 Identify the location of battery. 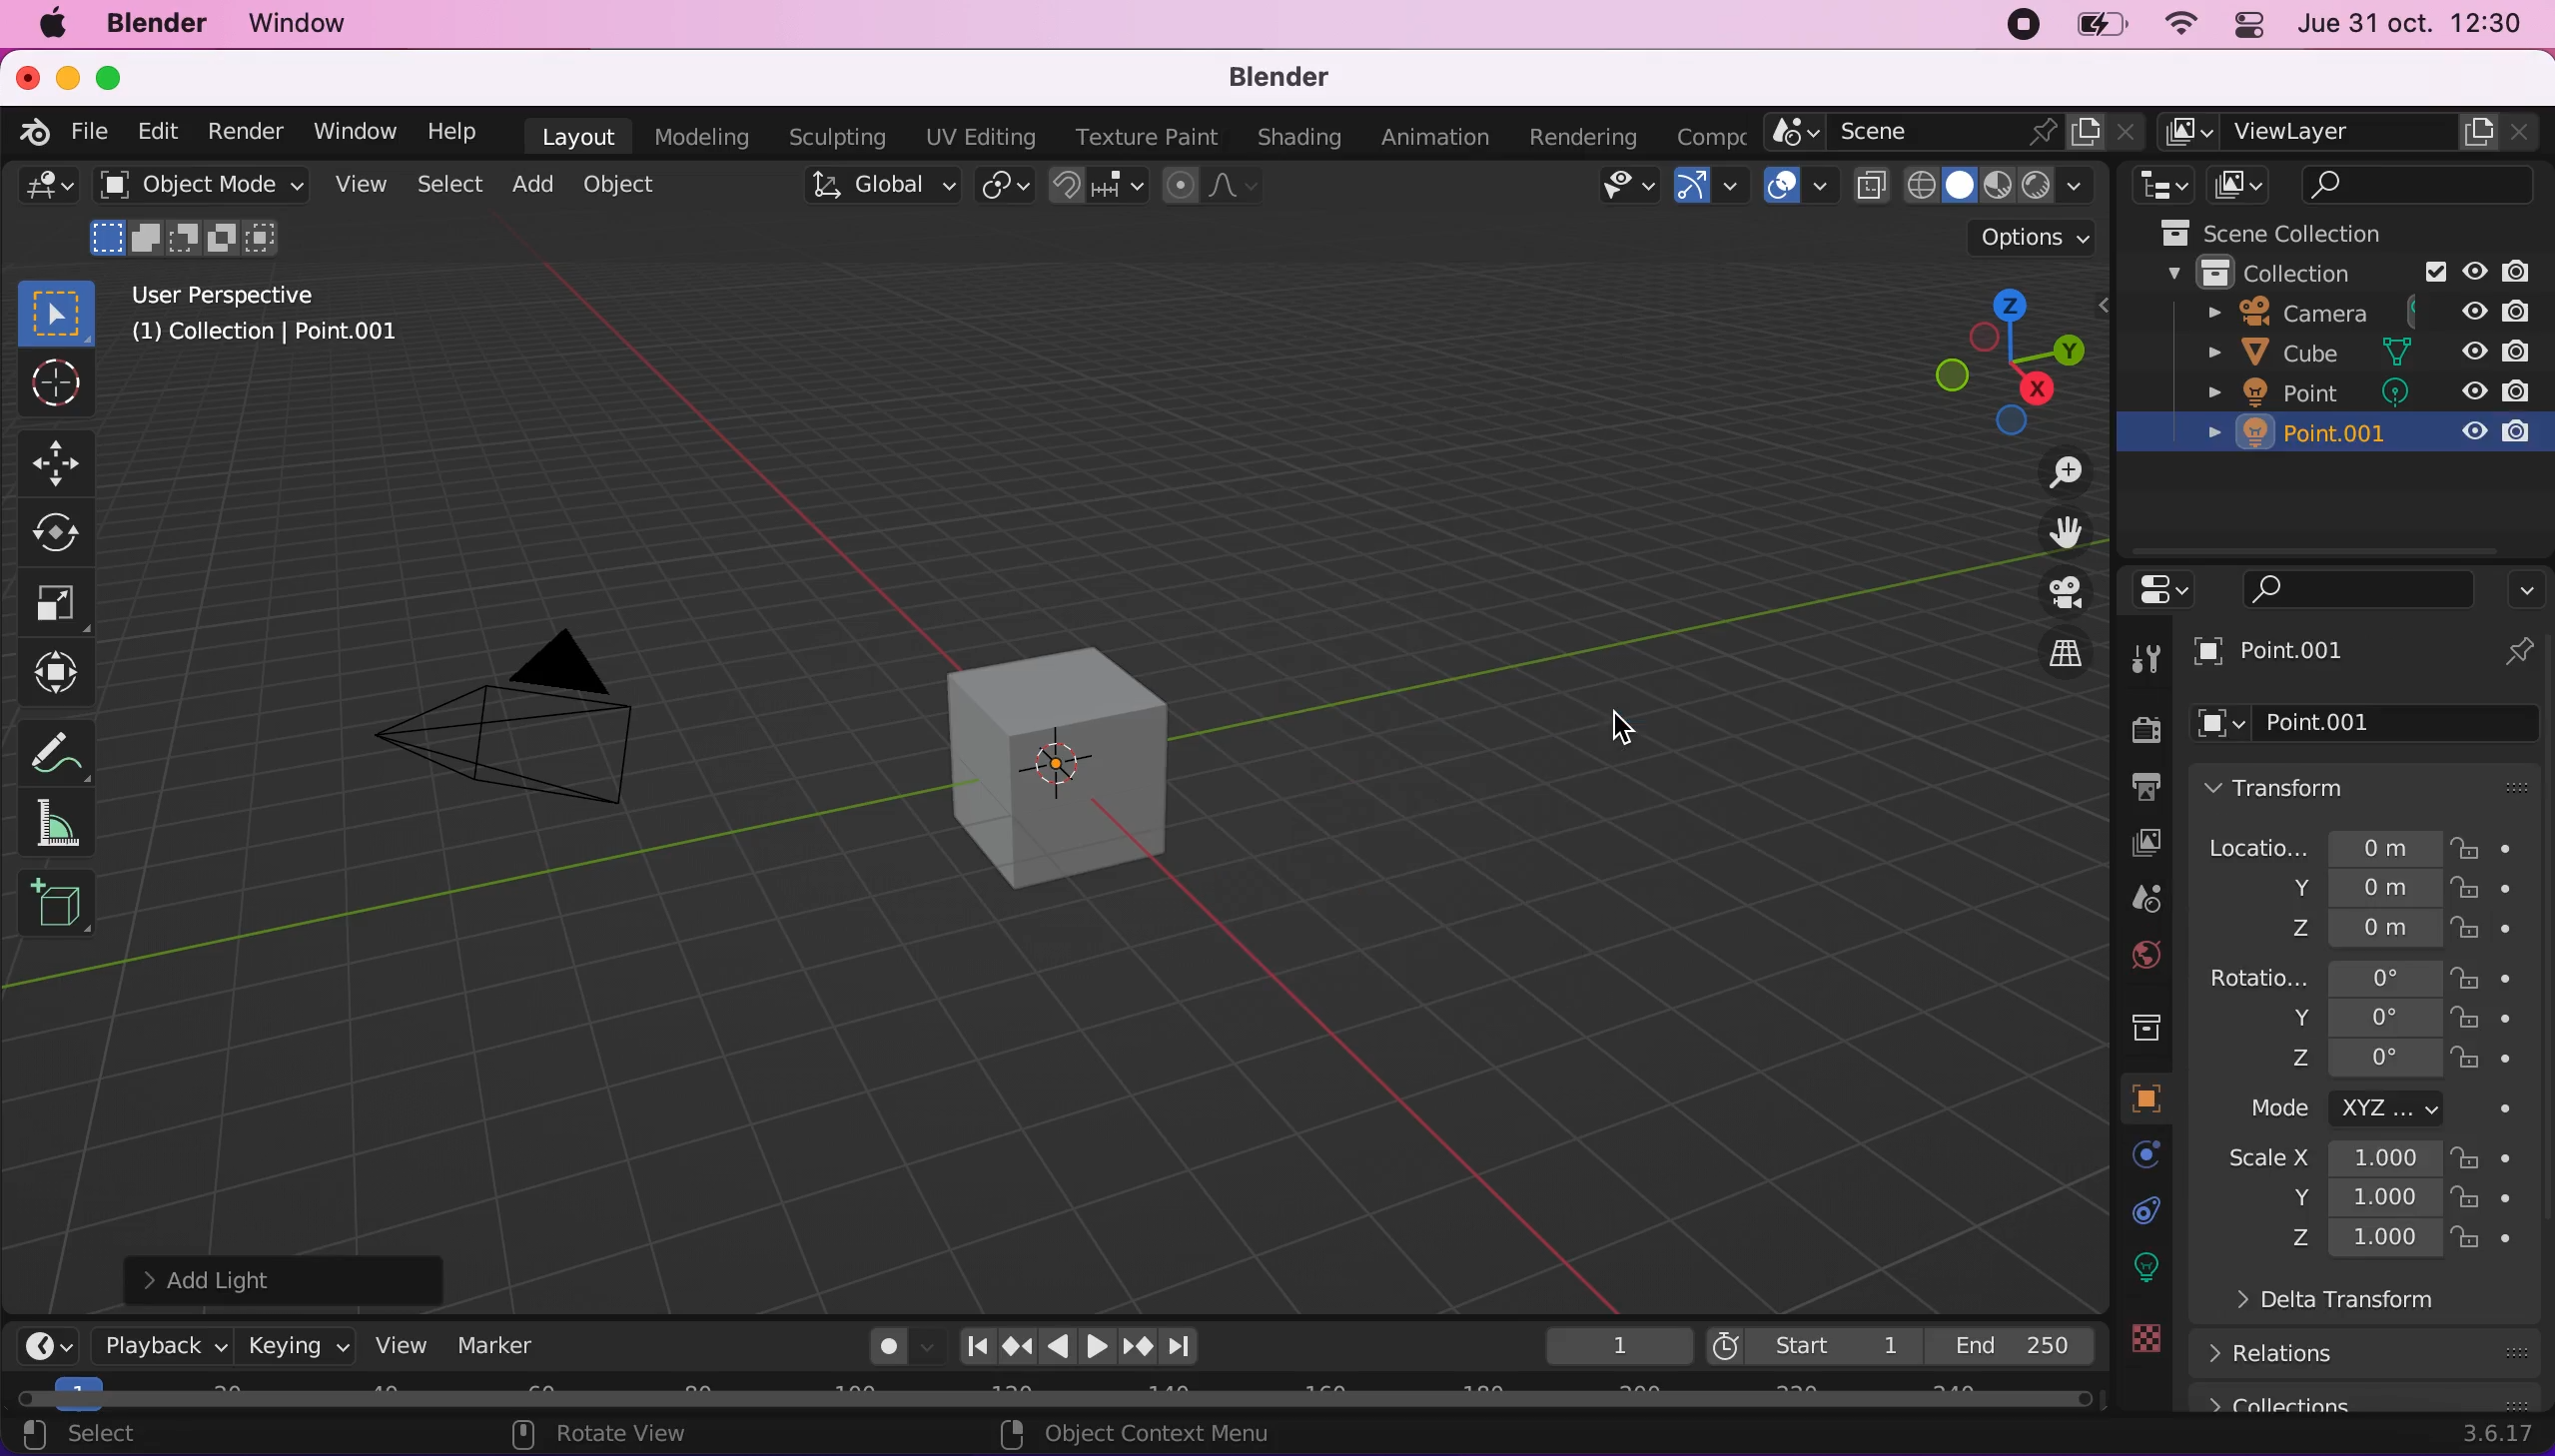
(2103, 24).